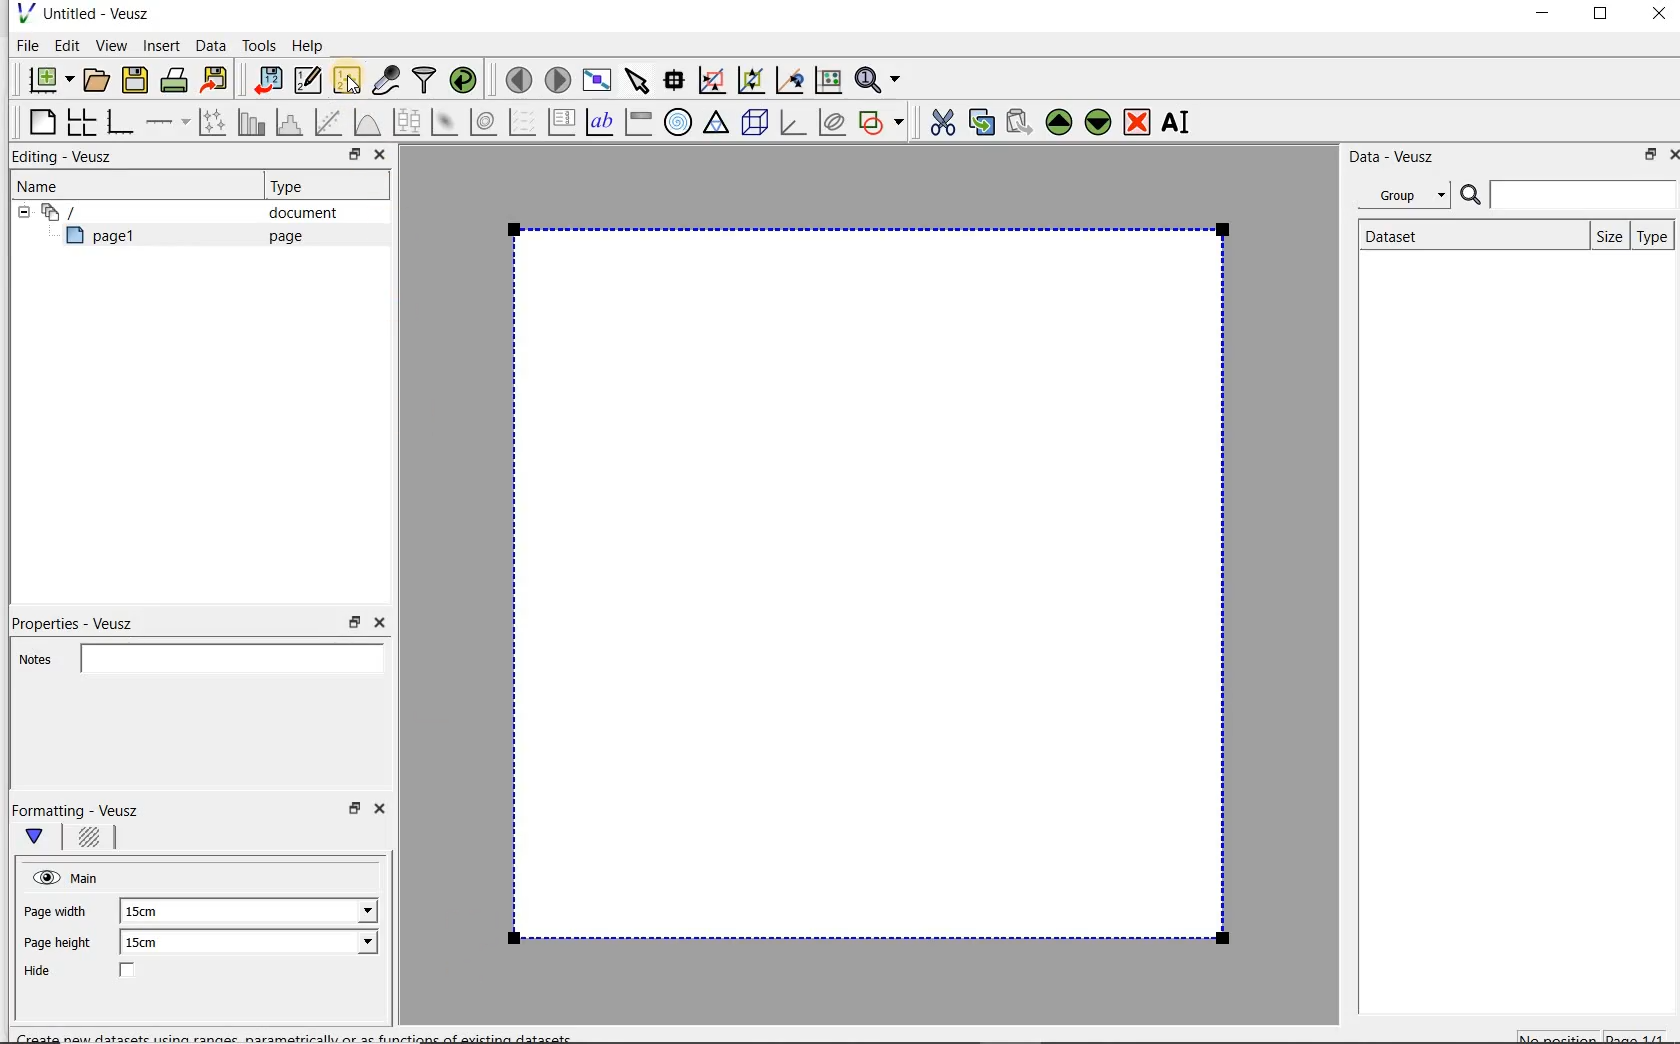 The width and height of the screenshot is (1680, 1044). Describe the element at coordinates (425, 82) in the screenshot. I see `filter data` at that location.